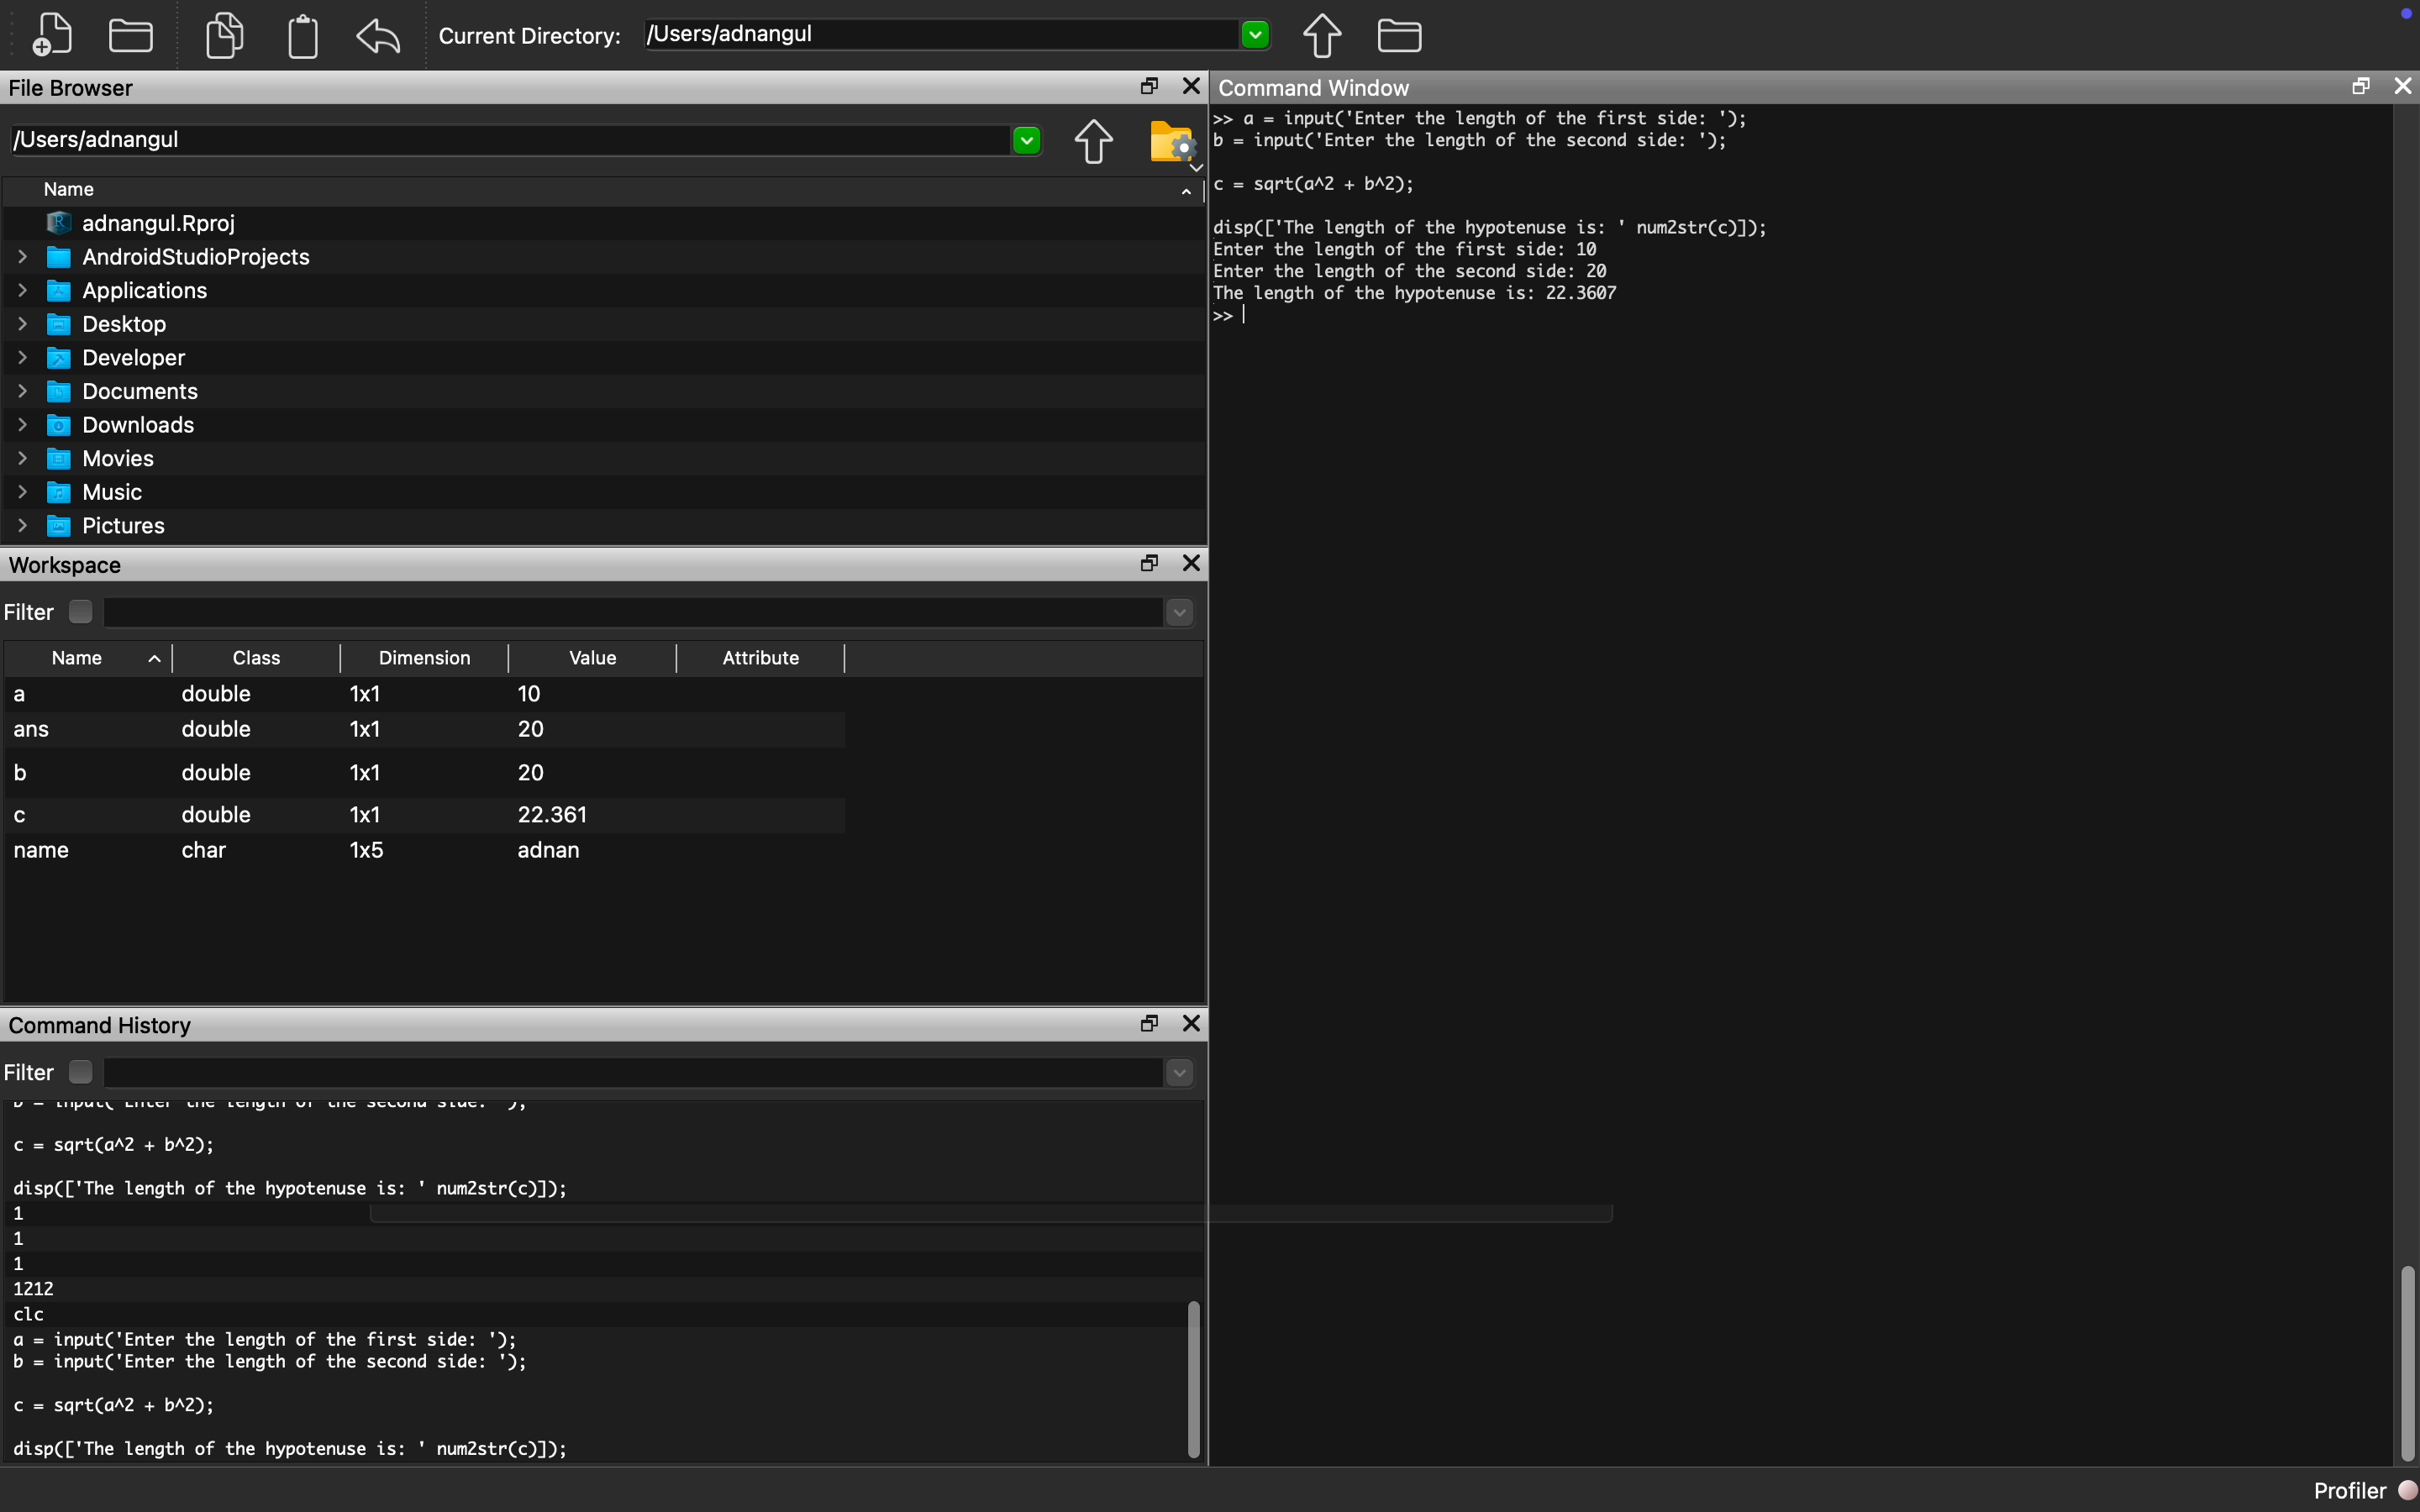 This screenshot has width=2420, height=1512. Describe the element at coordinates (2344, 1490) in the screenshot. I see `profiler` at that location.